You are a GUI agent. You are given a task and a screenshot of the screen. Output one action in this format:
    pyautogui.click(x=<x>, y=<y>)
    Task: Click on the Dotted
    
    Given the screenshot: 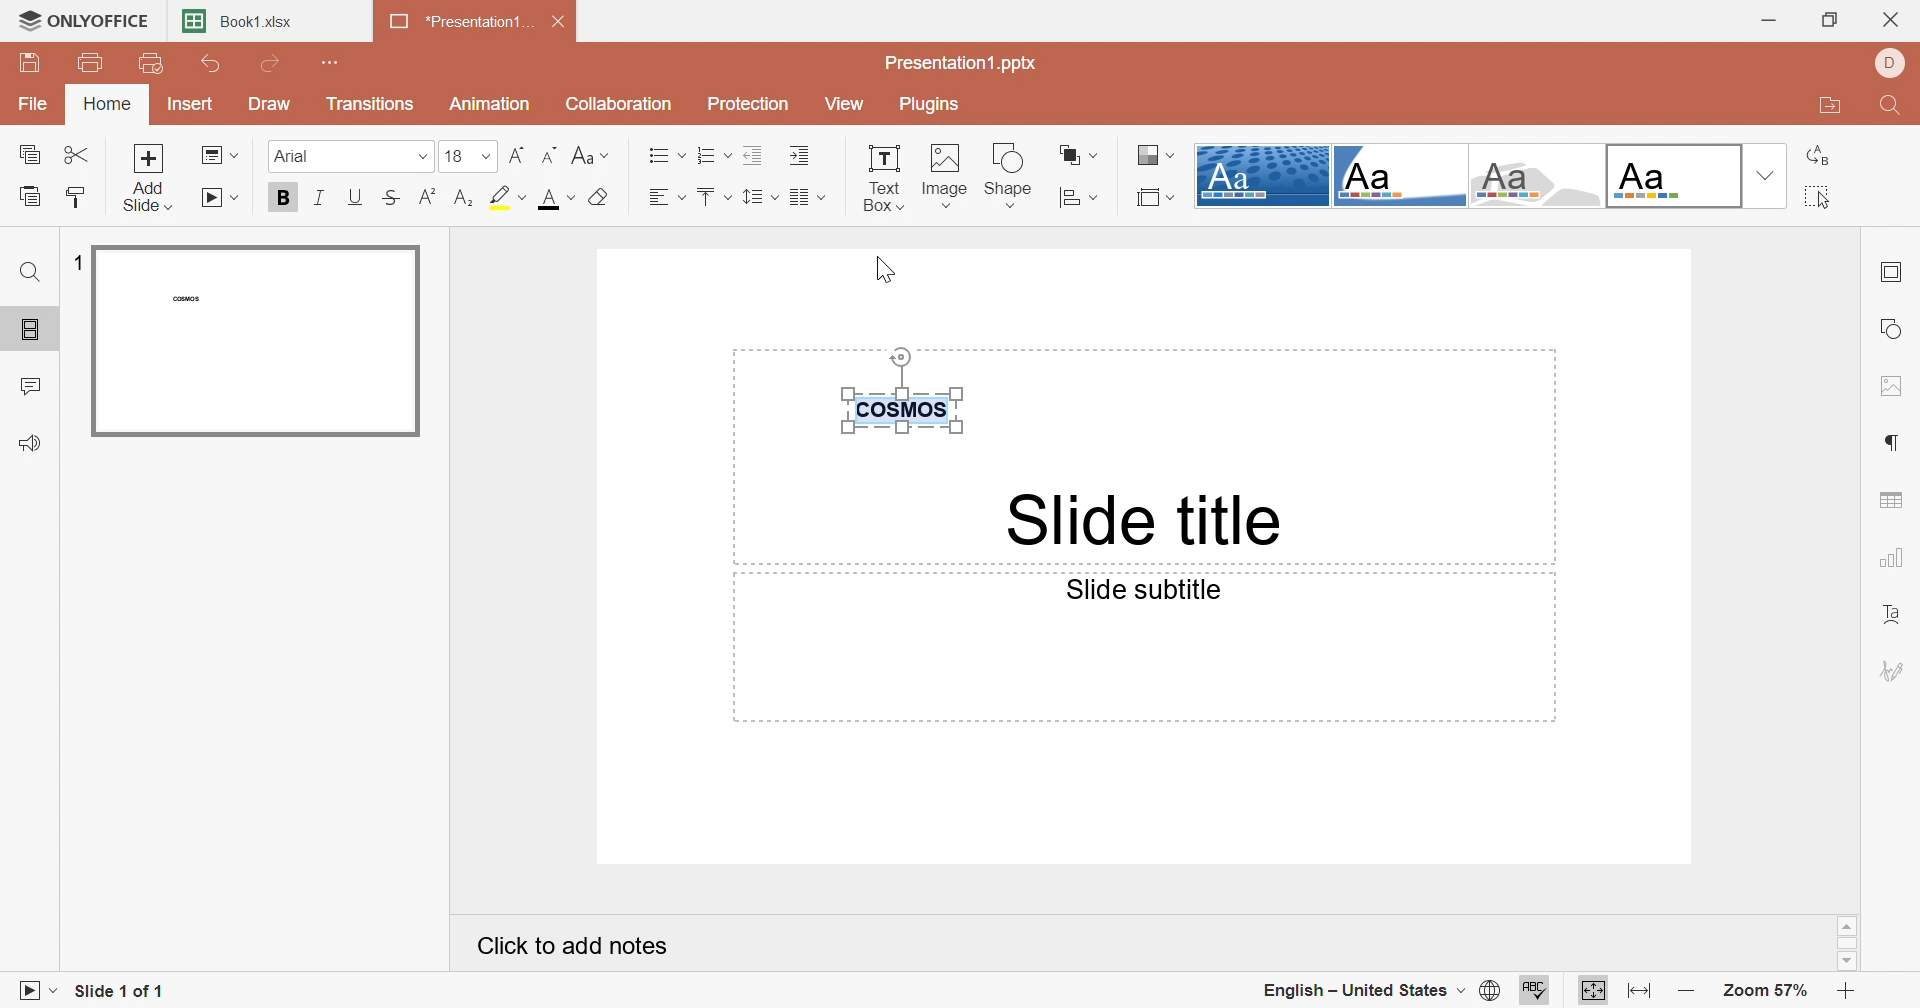 What is the action you would take?
    pyautogui.click(x=1261, y=175)
    